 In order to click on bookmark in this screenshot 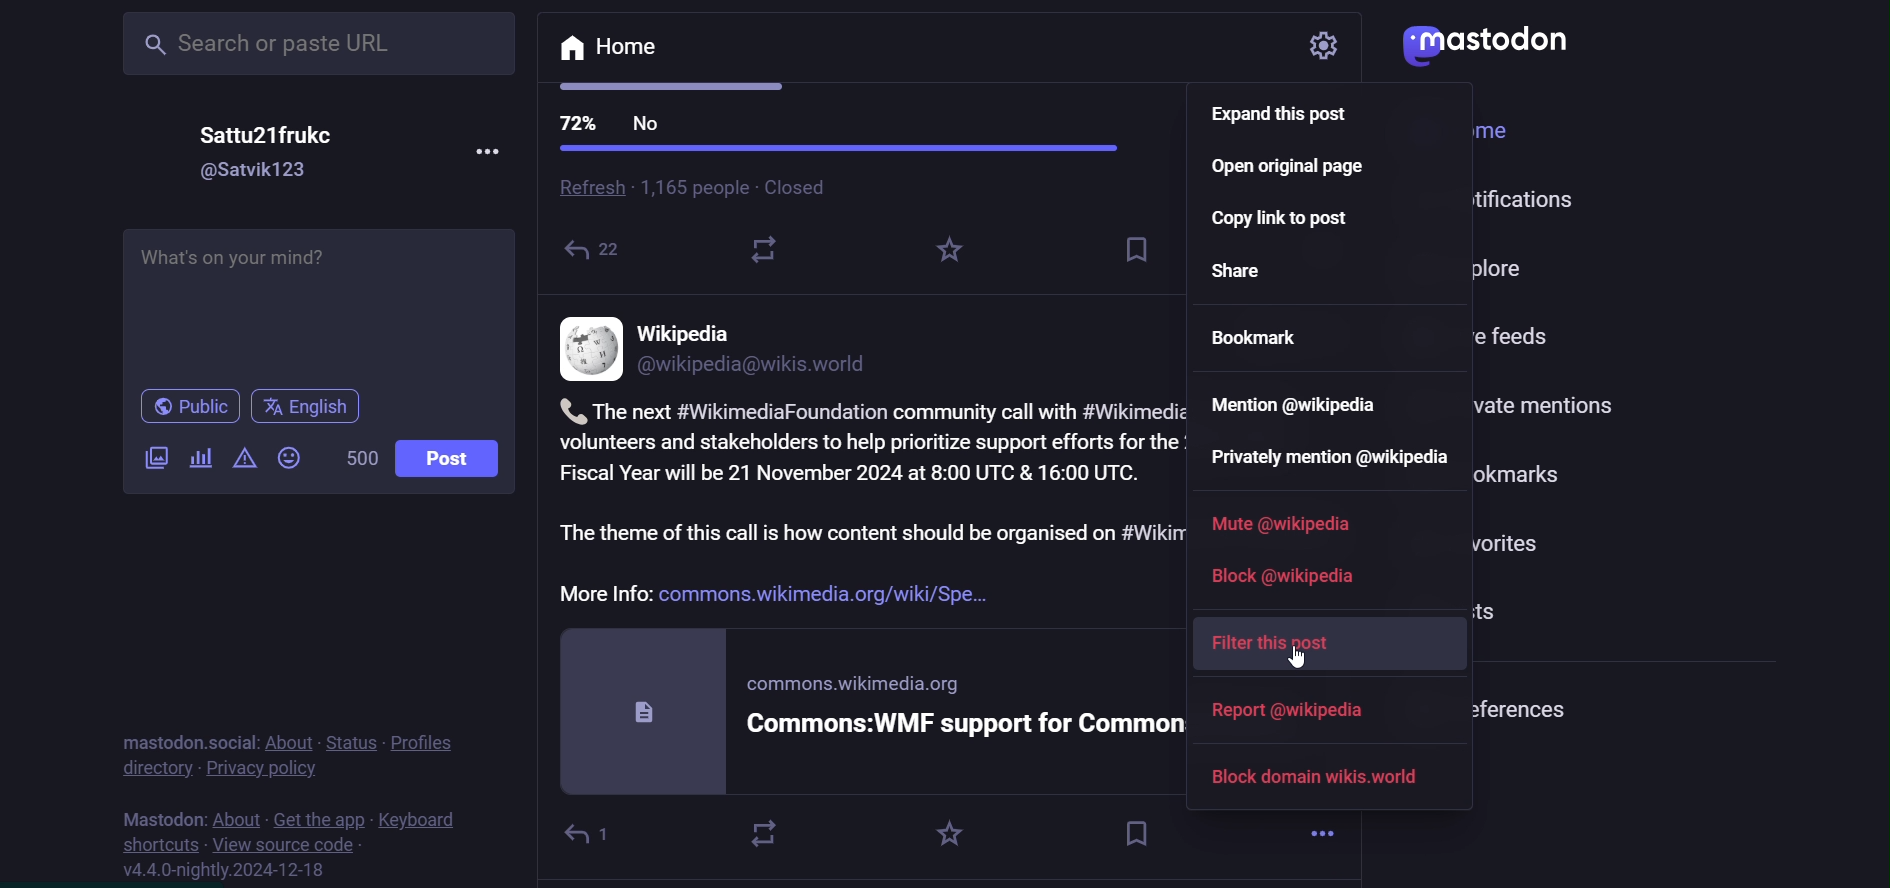, I will do `click(1135, 832)`.